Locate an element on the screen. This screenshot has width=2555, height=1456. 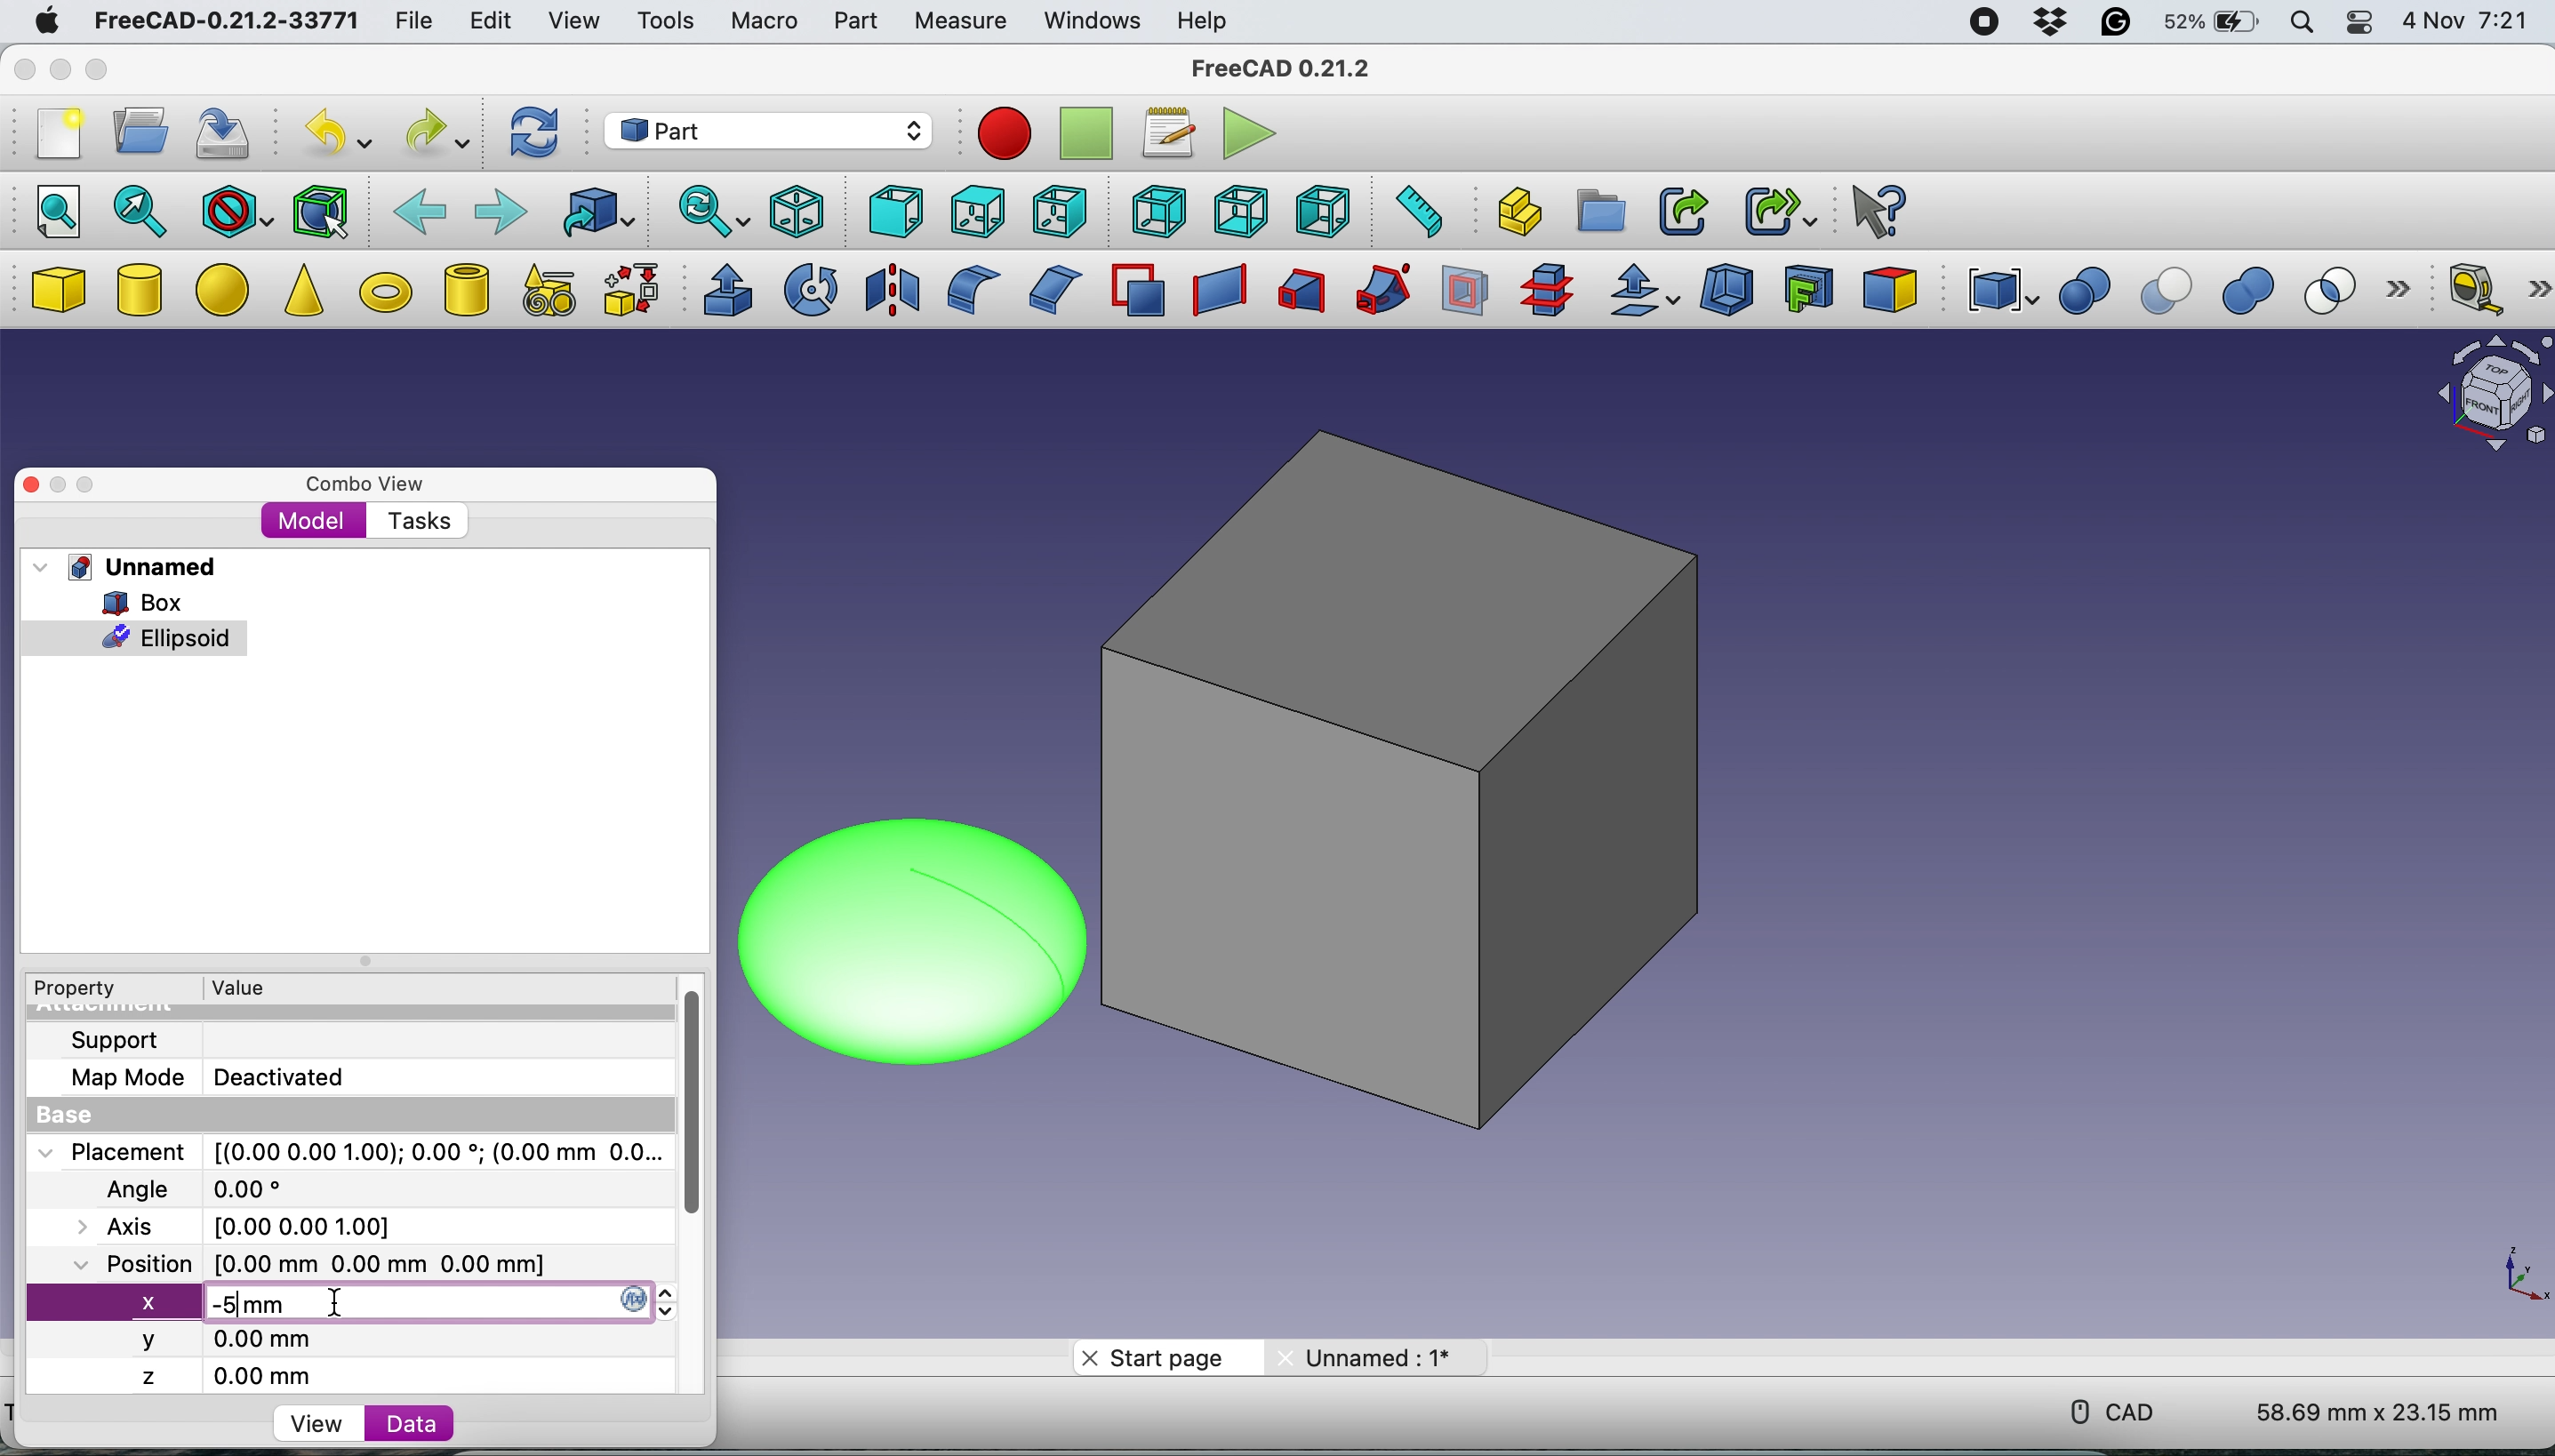
minimise is located at coordinates (61, 485).